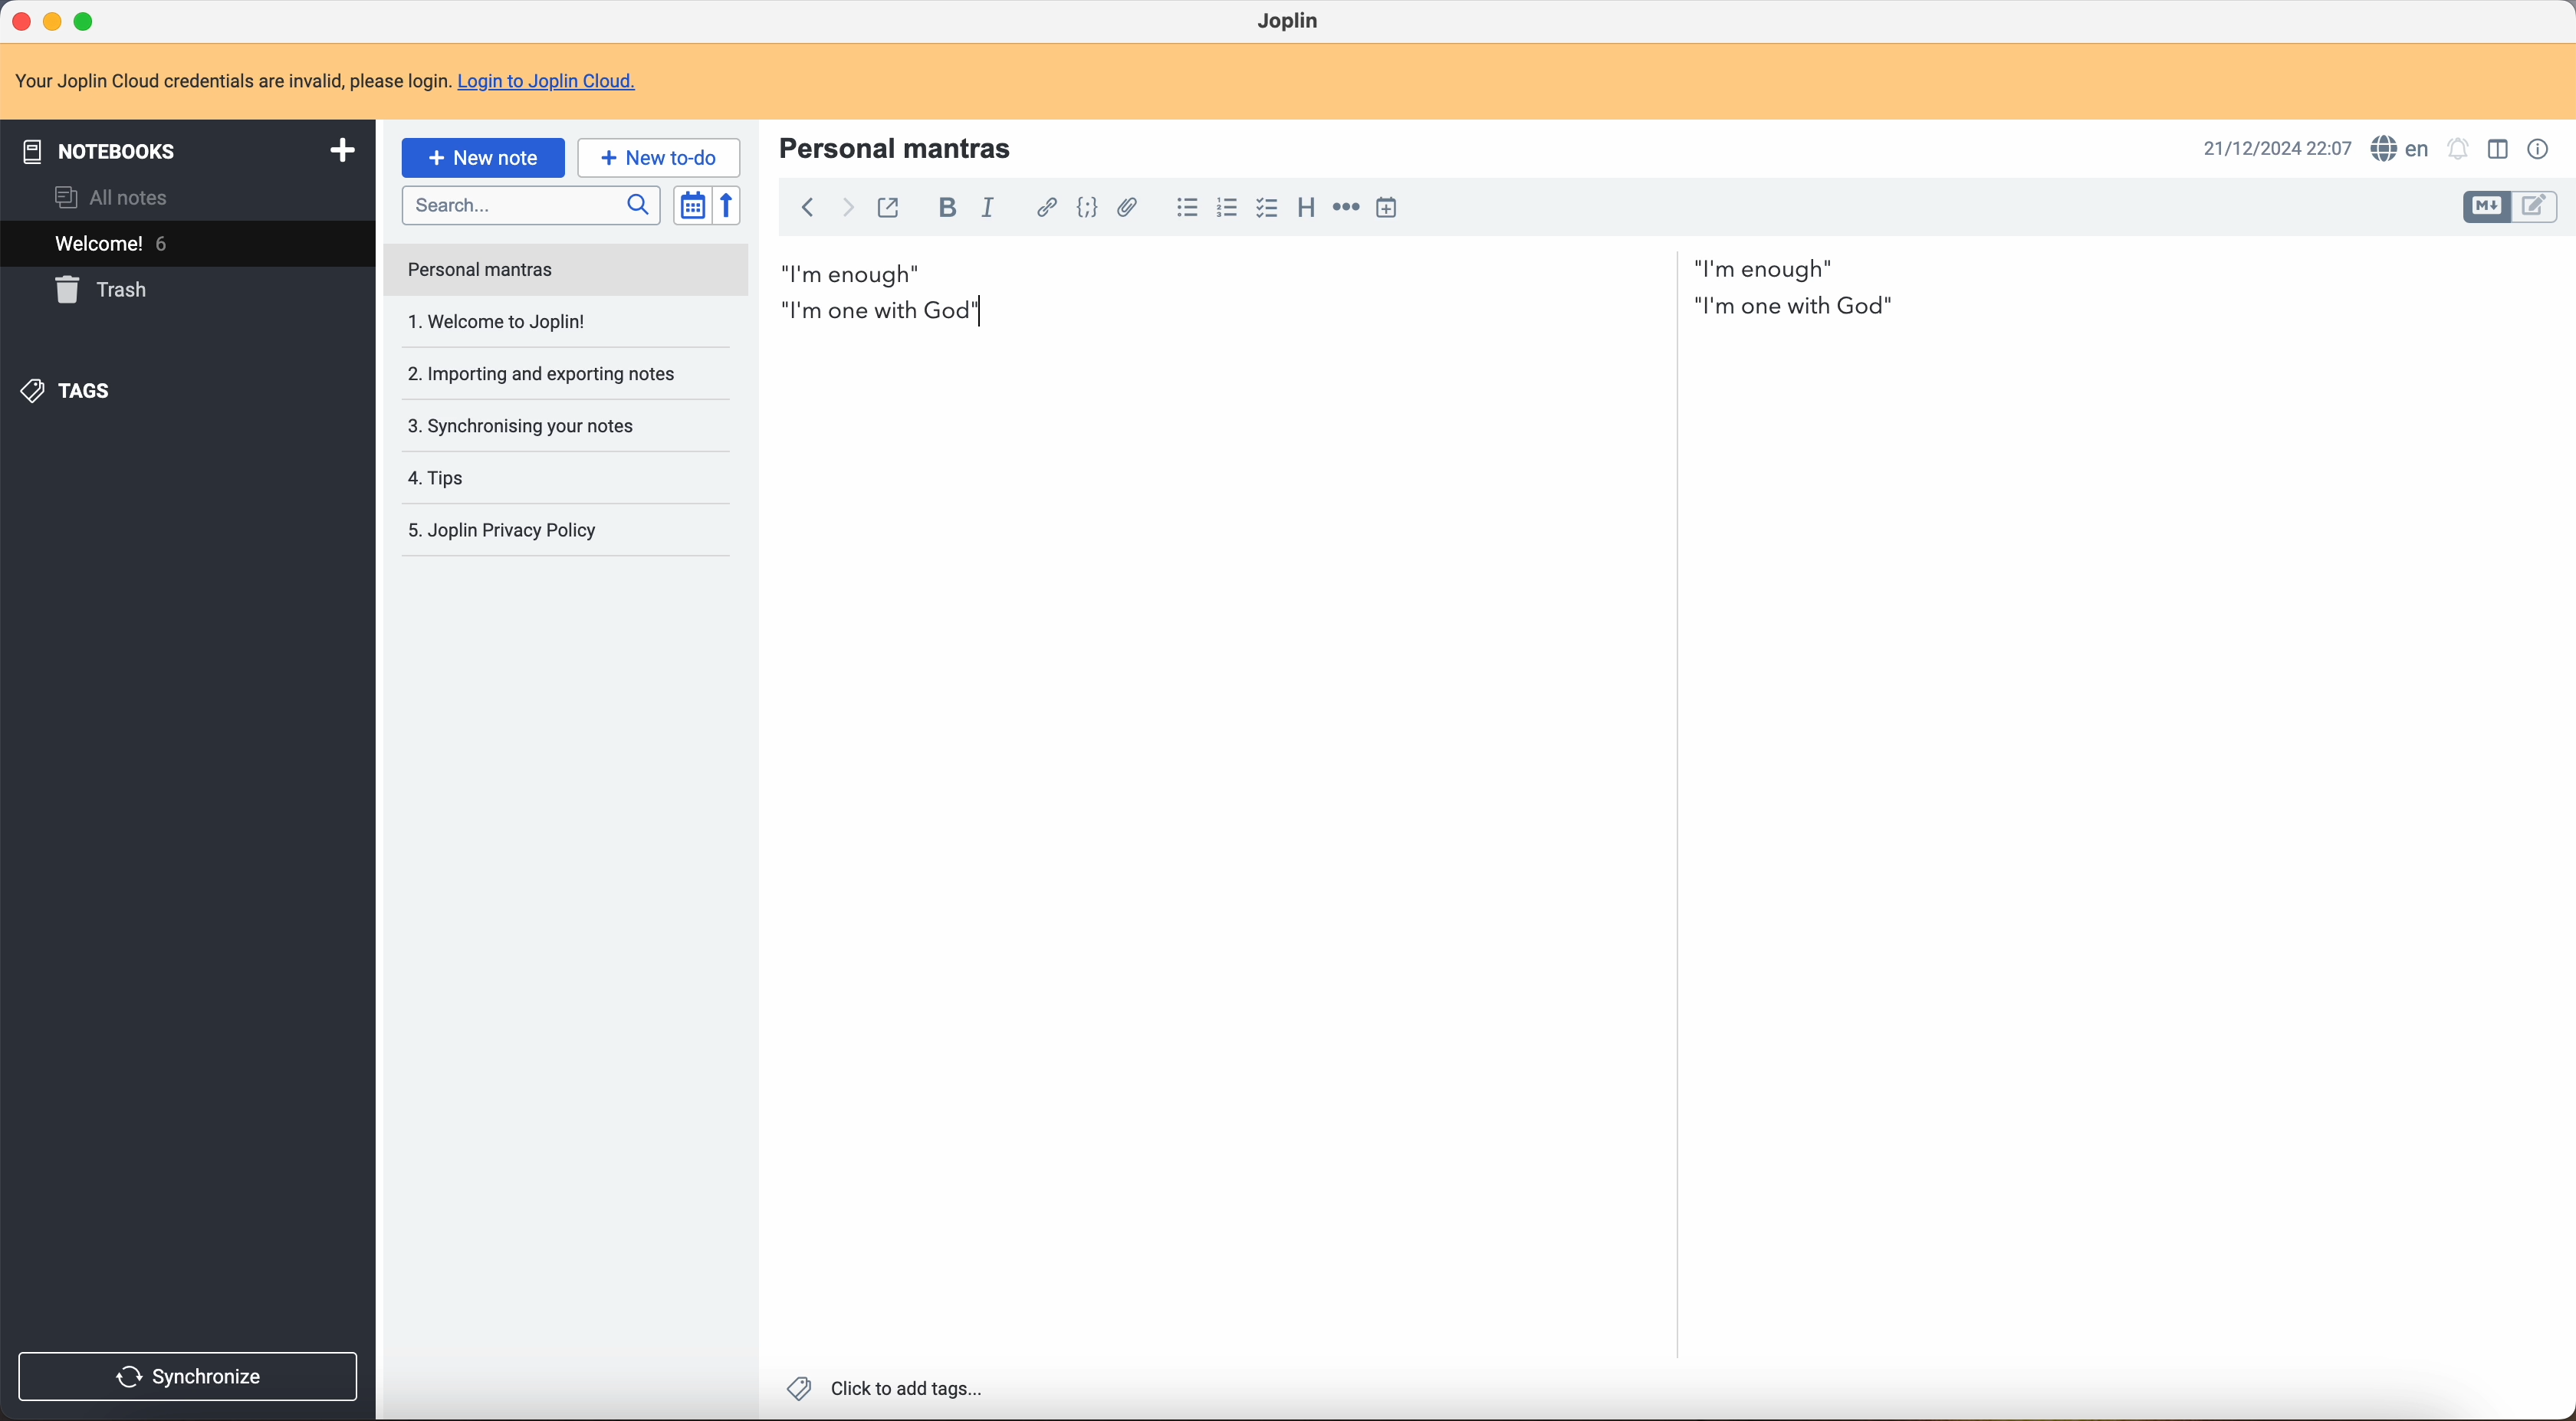 The height and width of the screenshot is (1421, 2576). I want to click on horizontal rule, so click(1347, 211).